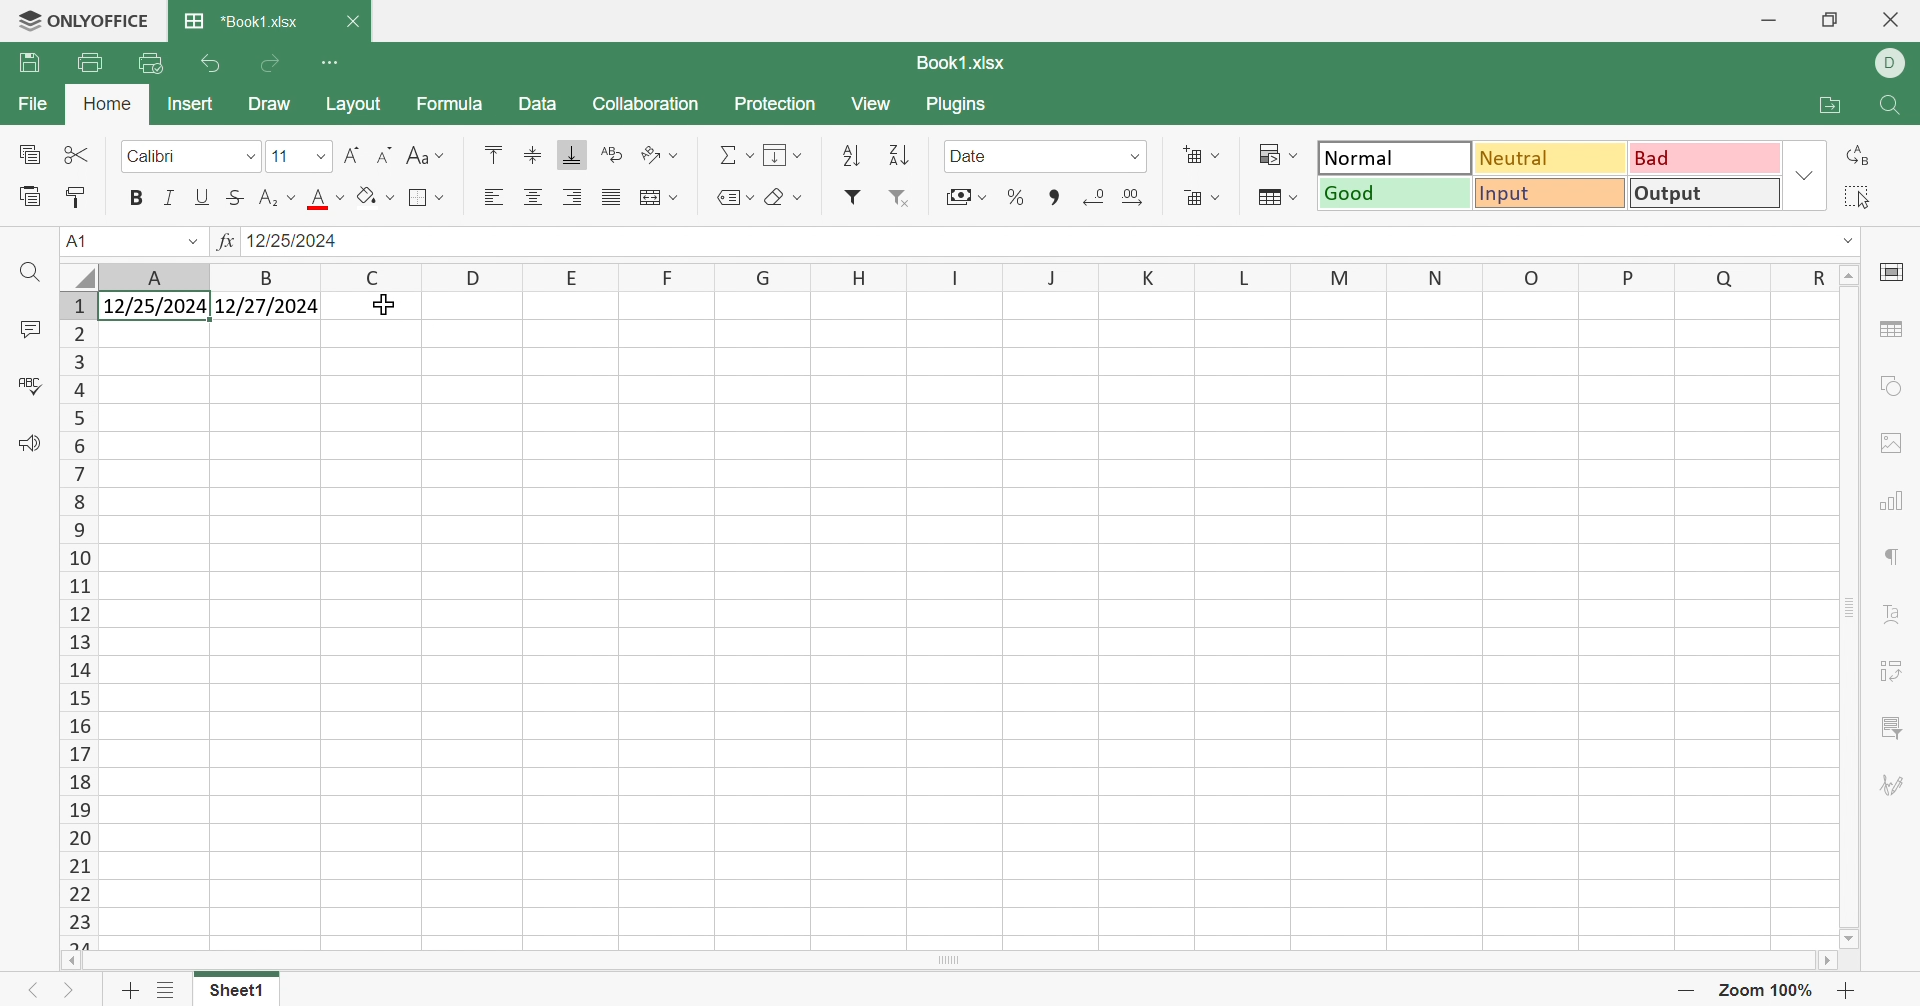 The image size is (1920, 1006). I want to click on Comments, so click(28, 328).